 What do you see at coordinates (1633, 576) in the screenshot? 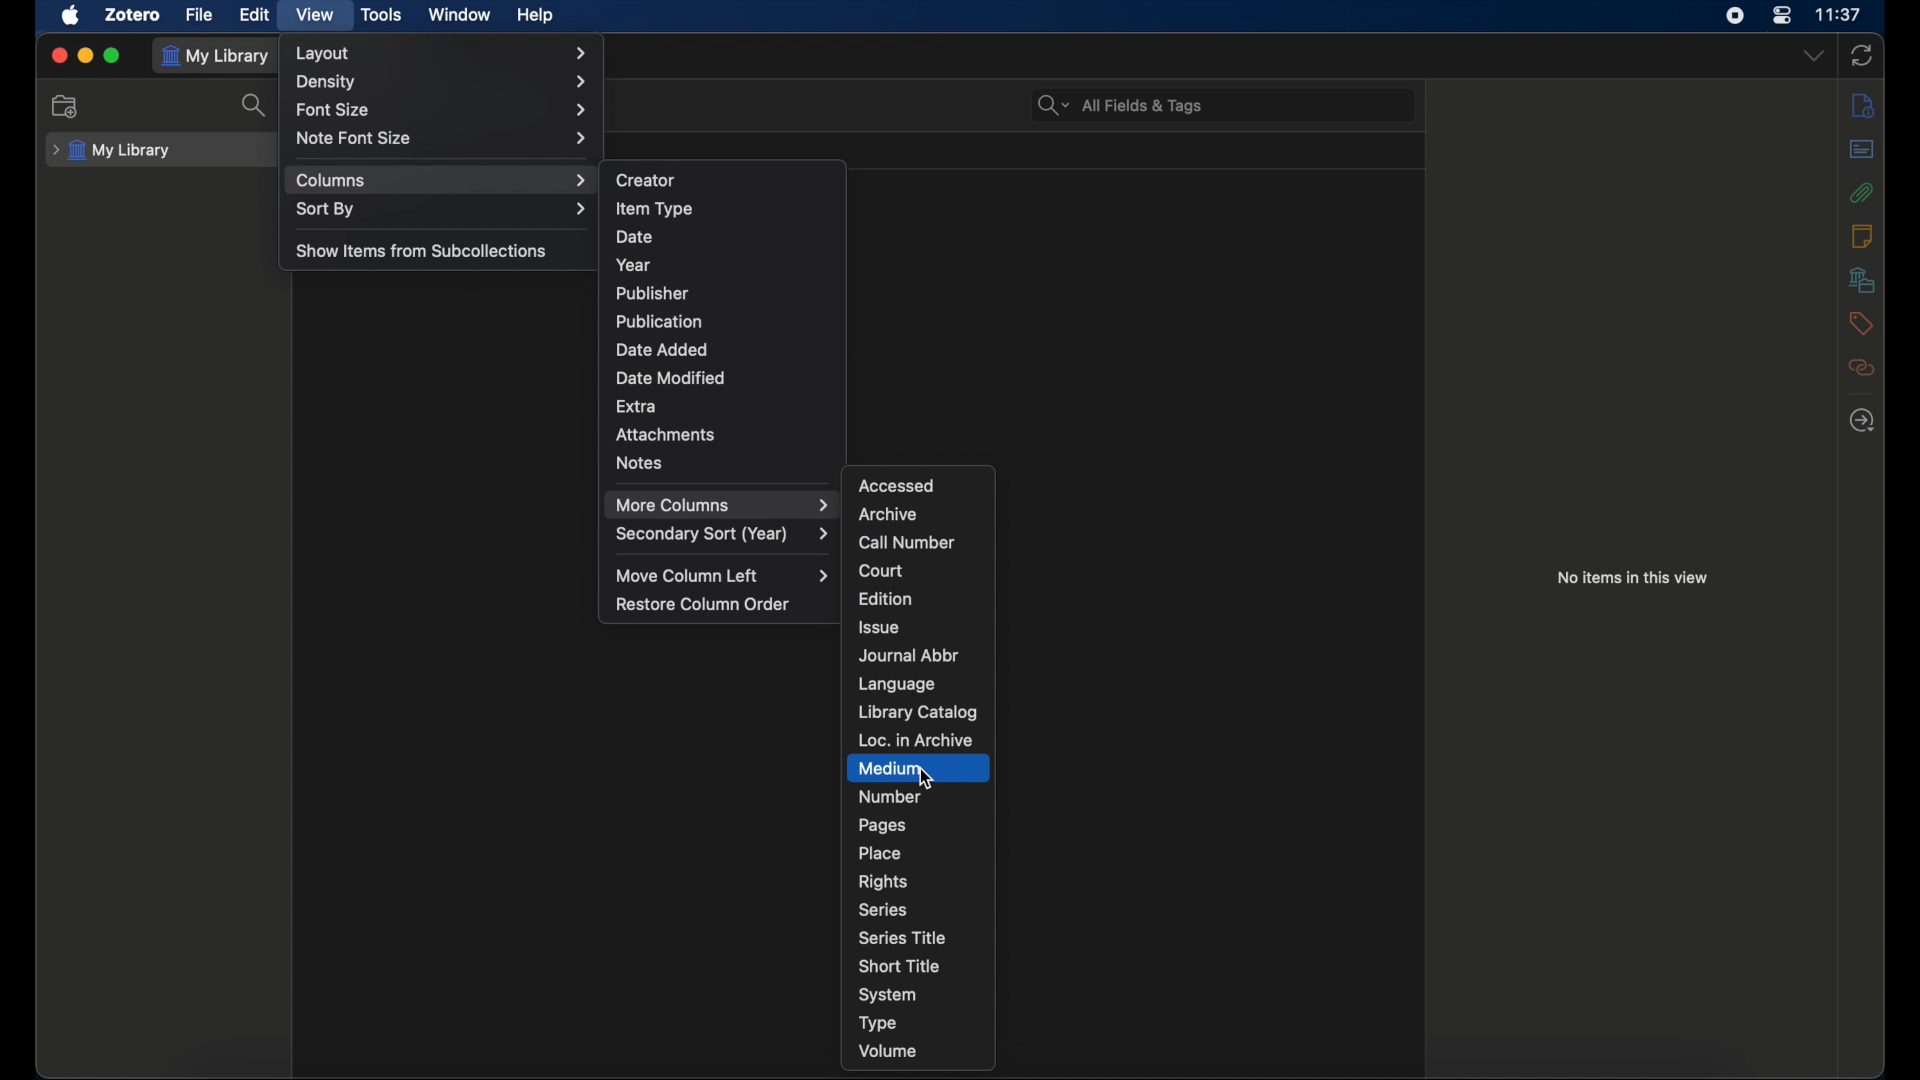
I see `no items in this view` at bounding box center [1633, 576].